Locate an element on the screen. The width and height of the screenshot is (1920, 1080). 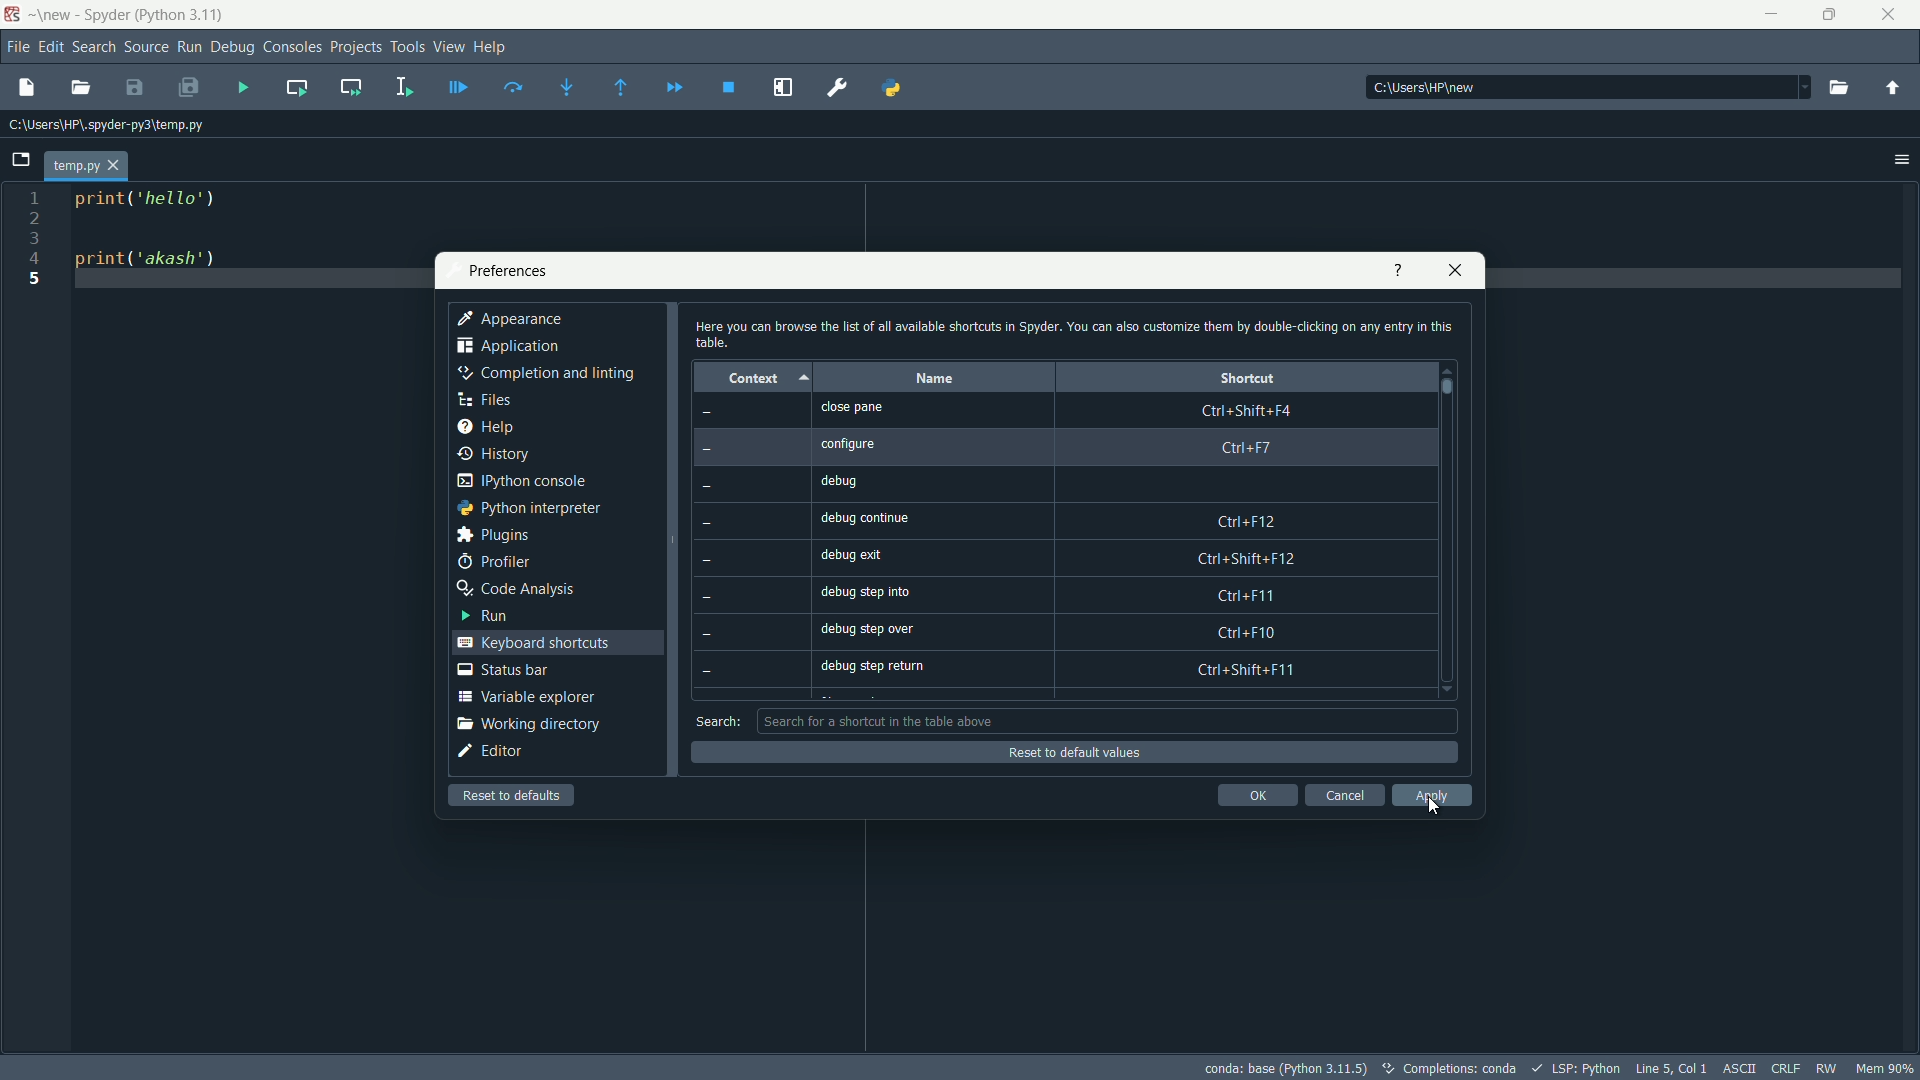
Completions: conda is located at coordinates (1473, 1069).